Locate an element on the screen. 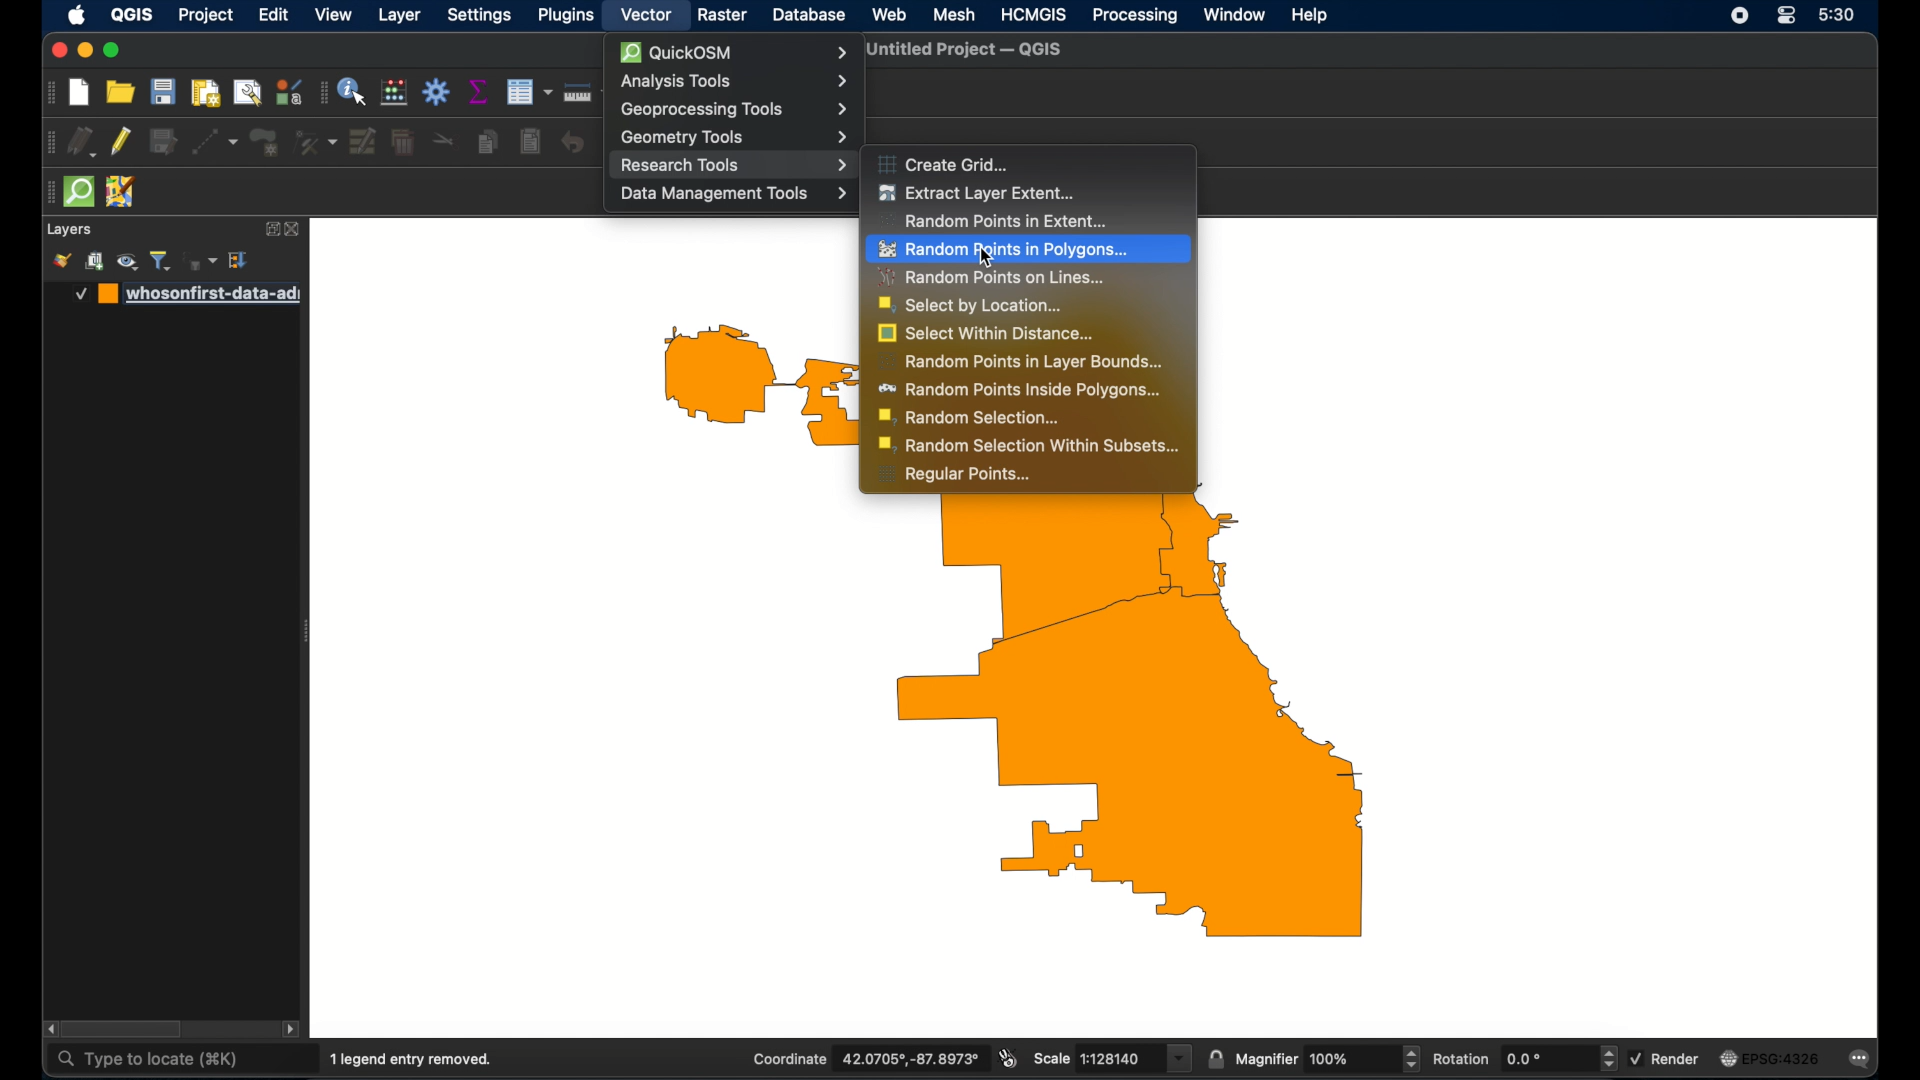 Image resolution: width=1920 pixels, height=1080 pixels. maximize is located at coordinates (113, 50).